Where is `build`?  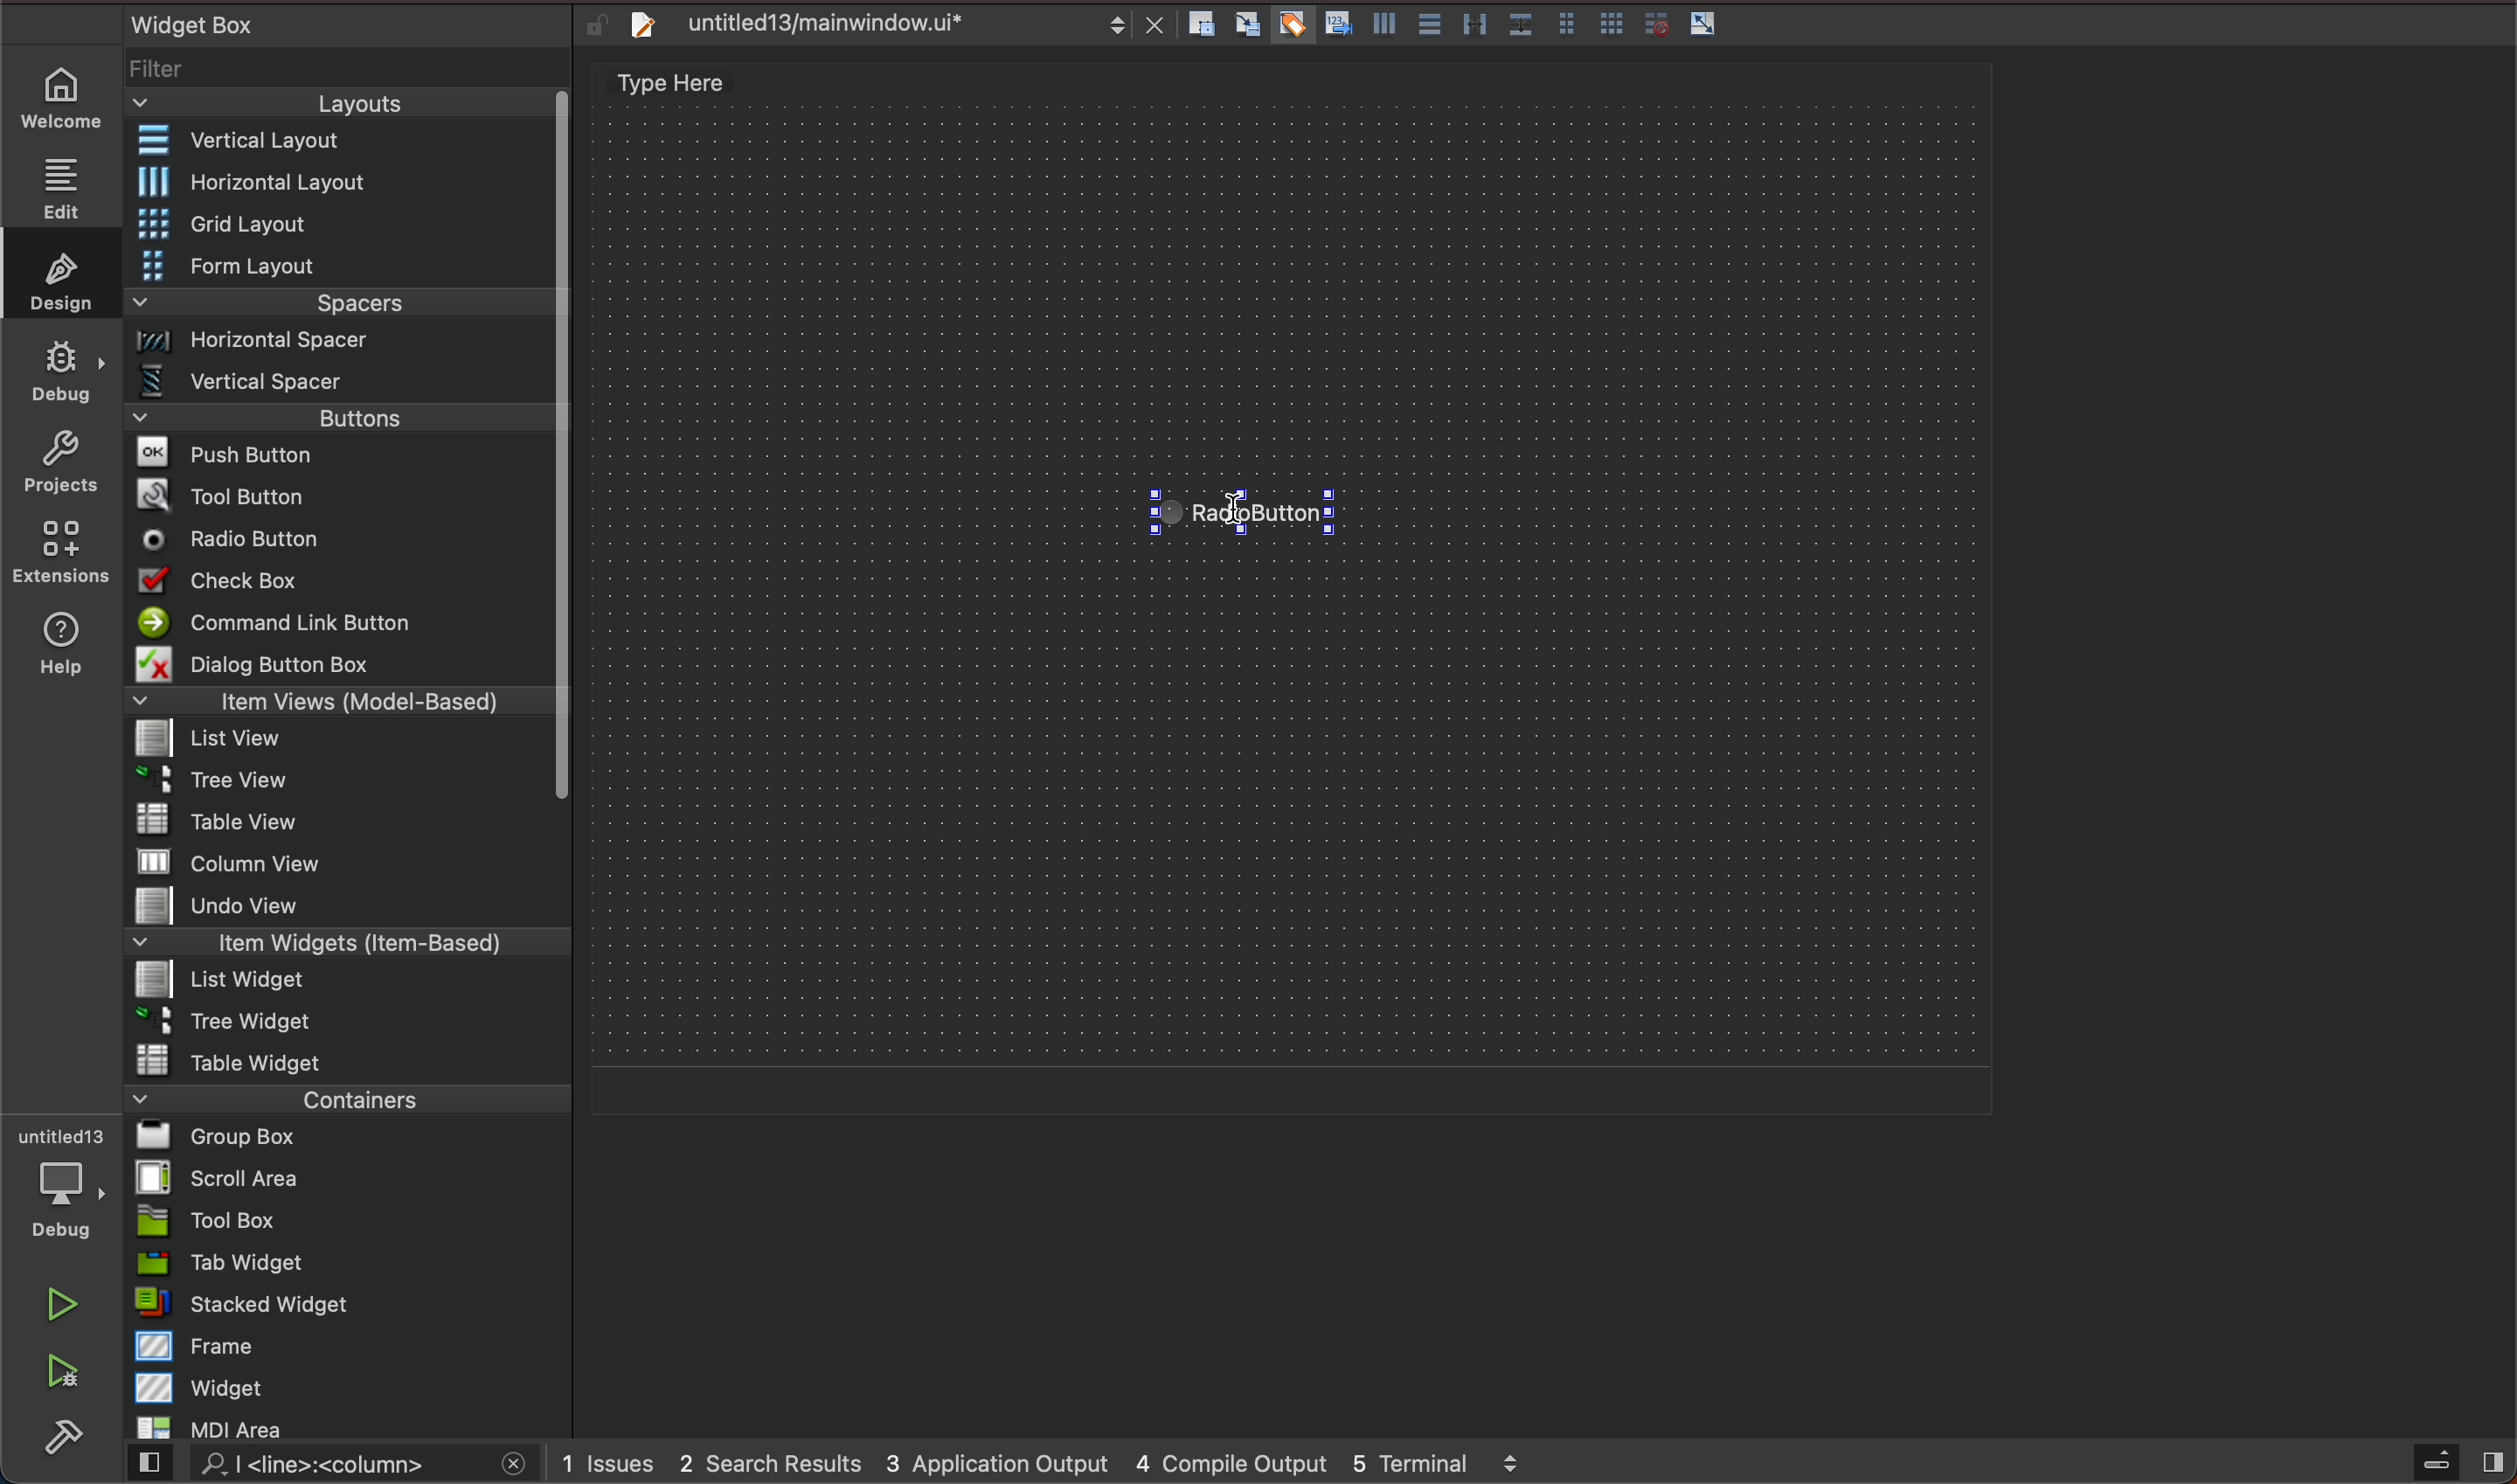
build is located at coordinates (63, 1439).